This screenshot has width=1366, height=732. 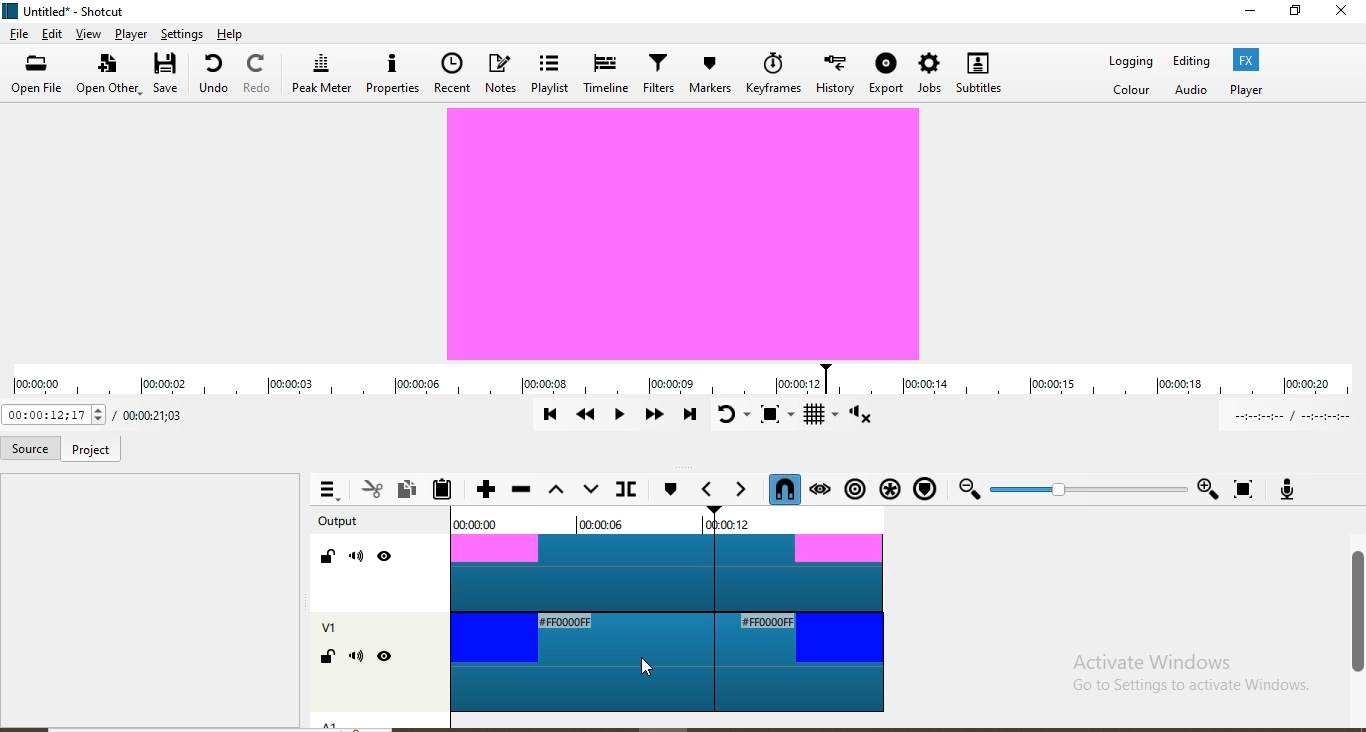 I want to click on Total duration, so click(x=153, y=414).